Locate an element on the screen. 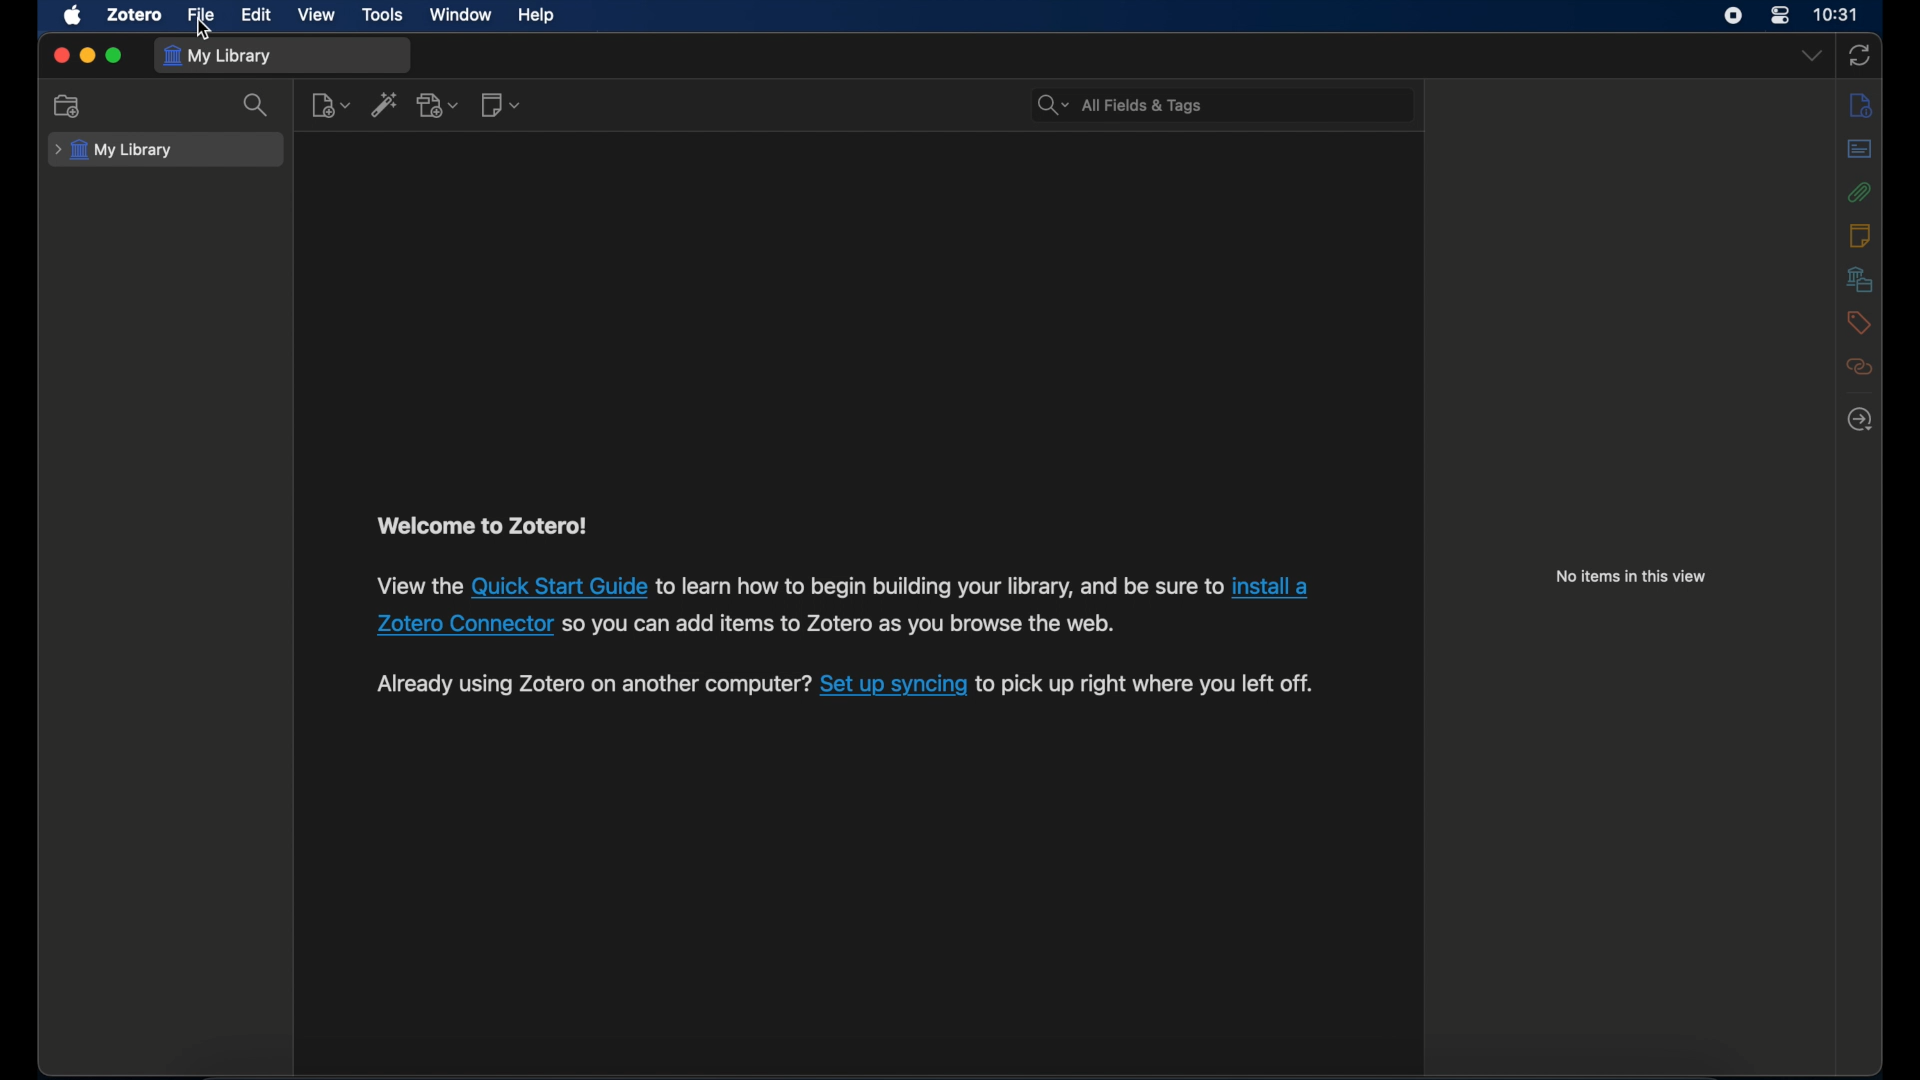 This screenshot has height=1080, width=1920. text is located at coordinates (481, 528).